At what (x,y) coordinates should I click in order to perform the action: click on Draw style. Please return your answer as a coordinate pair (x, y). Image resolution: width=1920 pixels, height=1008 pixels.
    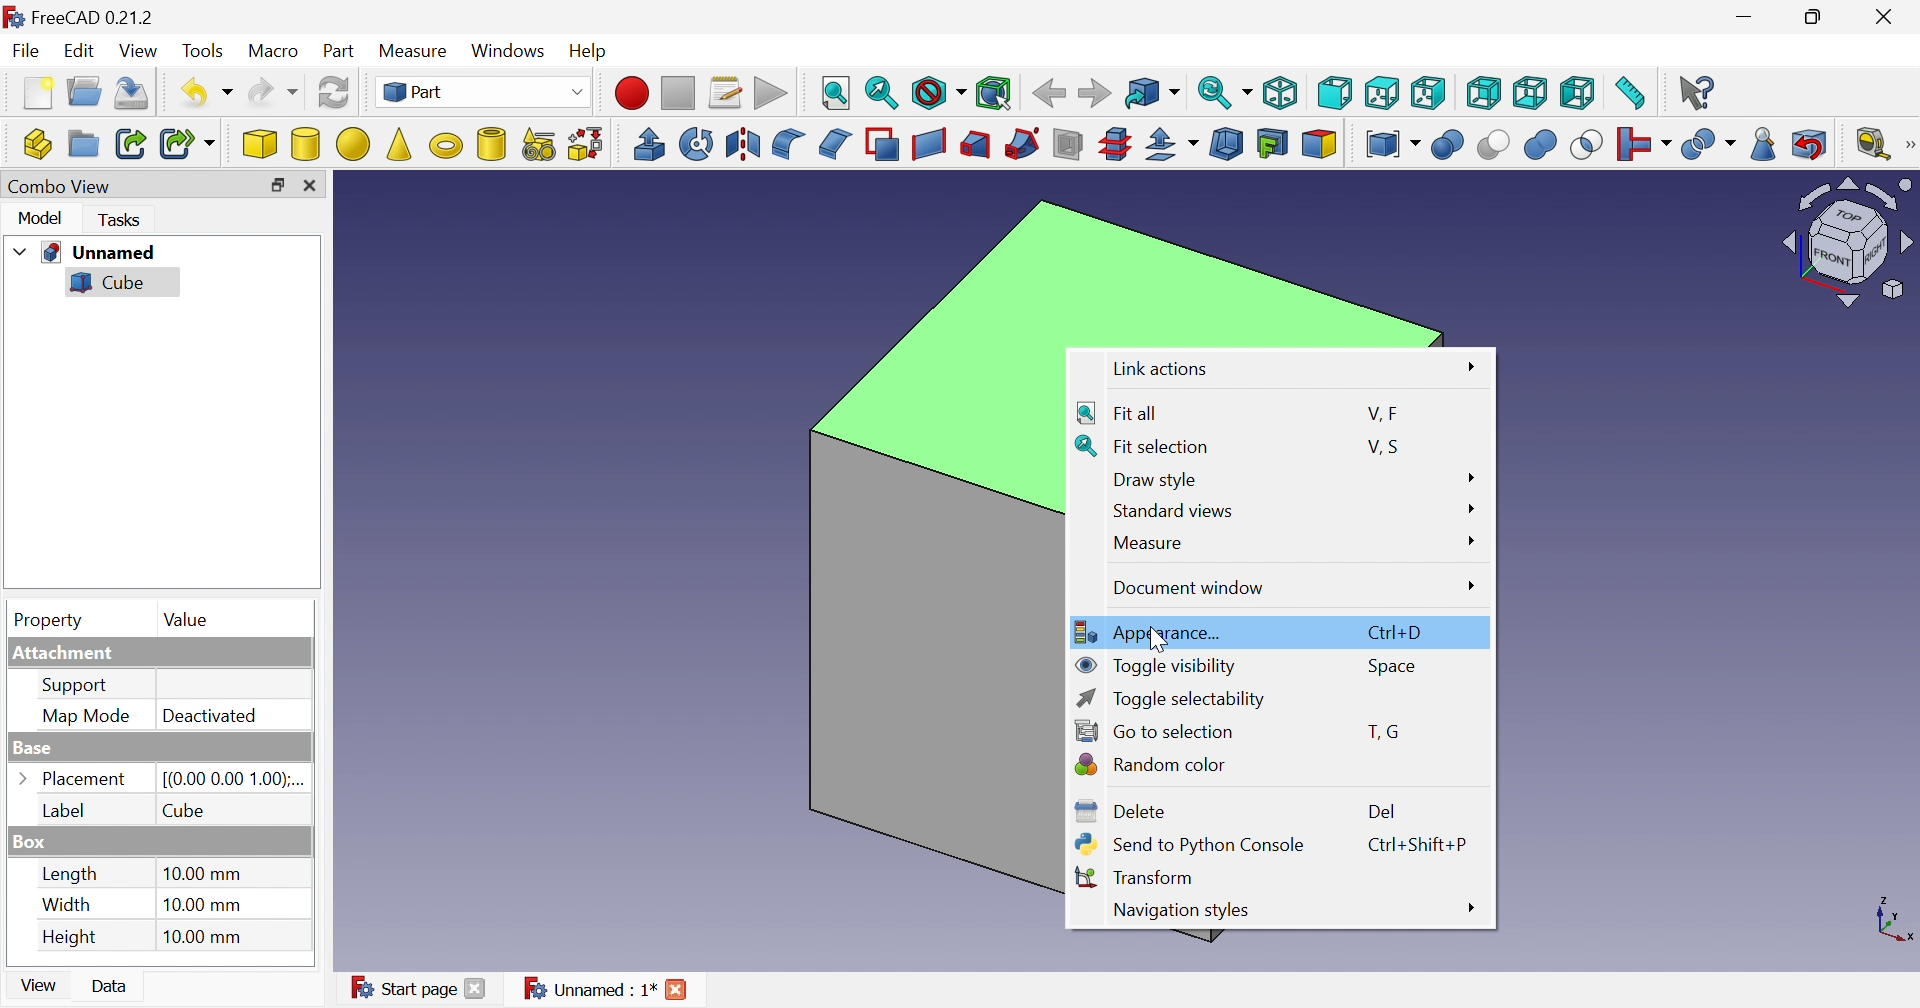
    Looking at the image, I should click on (940, 91).